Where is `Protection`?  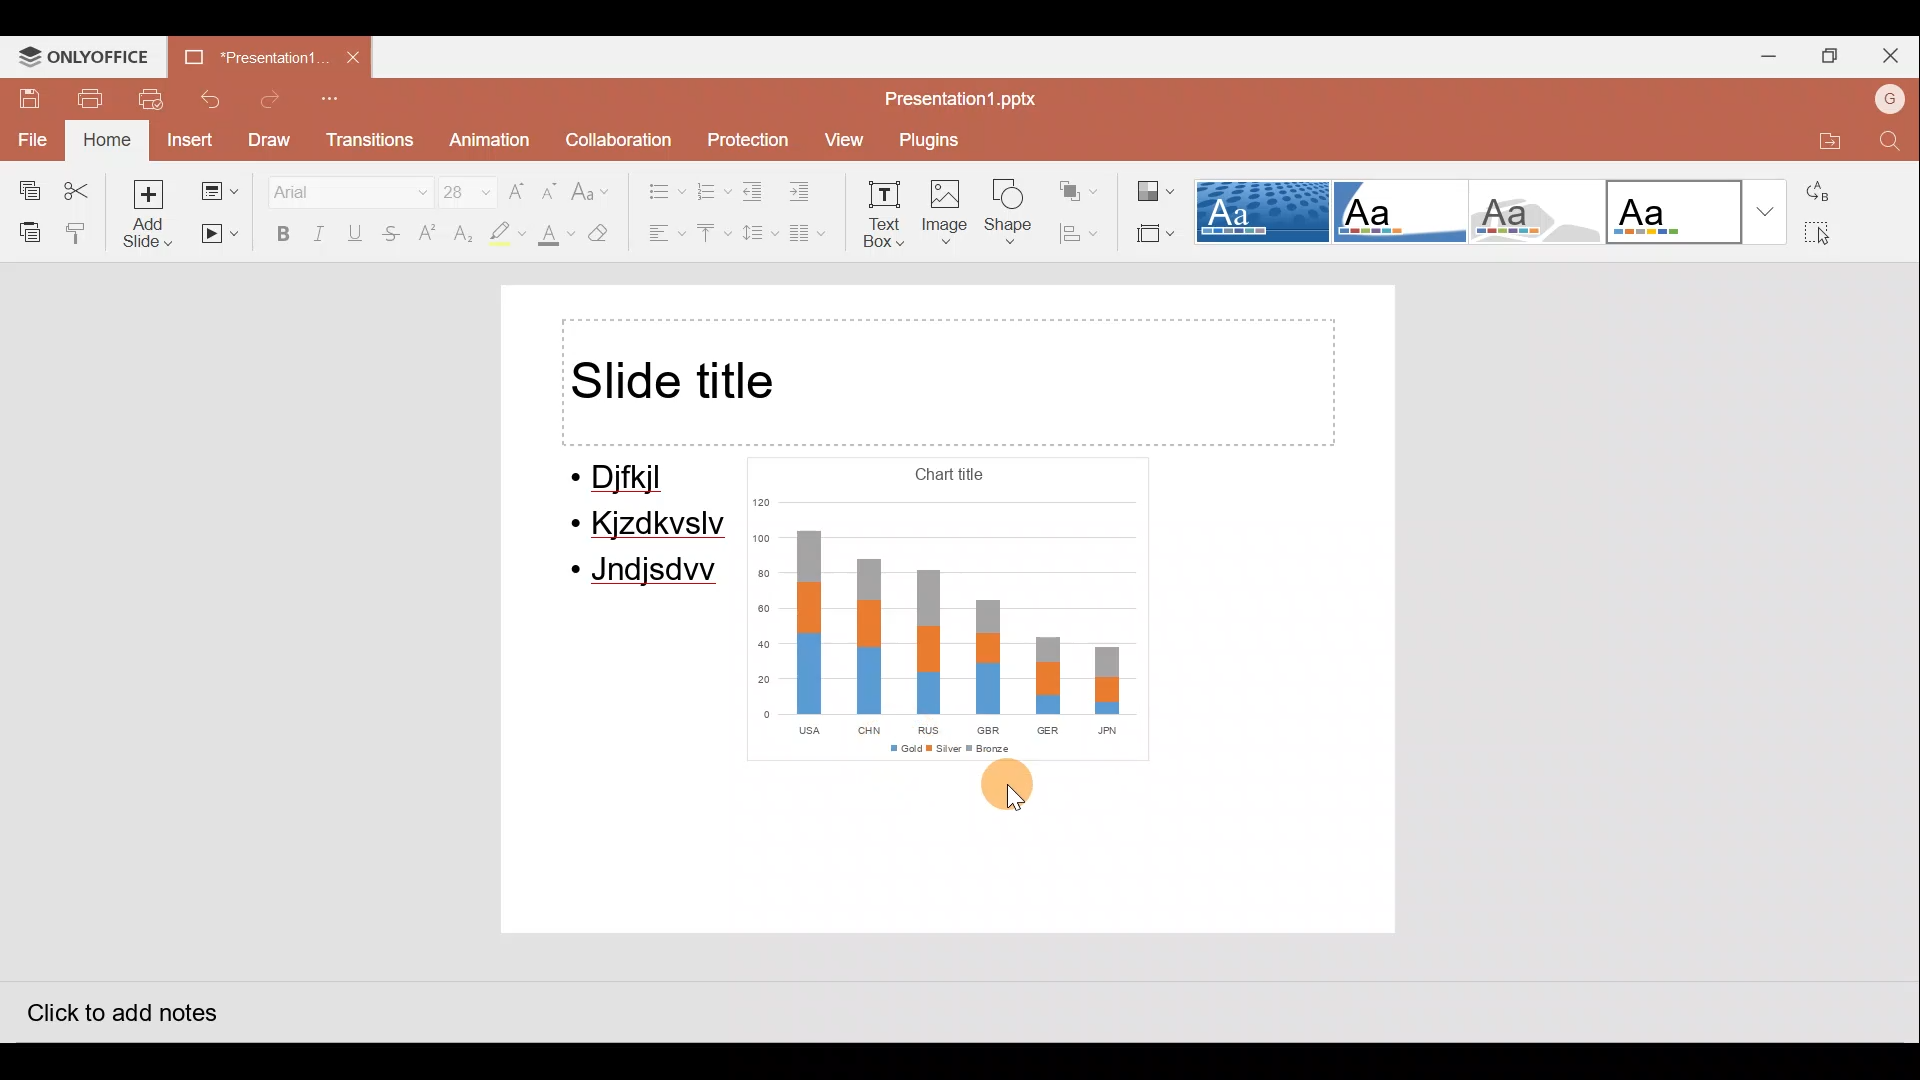 Protection is located at coordinates (744, 133).